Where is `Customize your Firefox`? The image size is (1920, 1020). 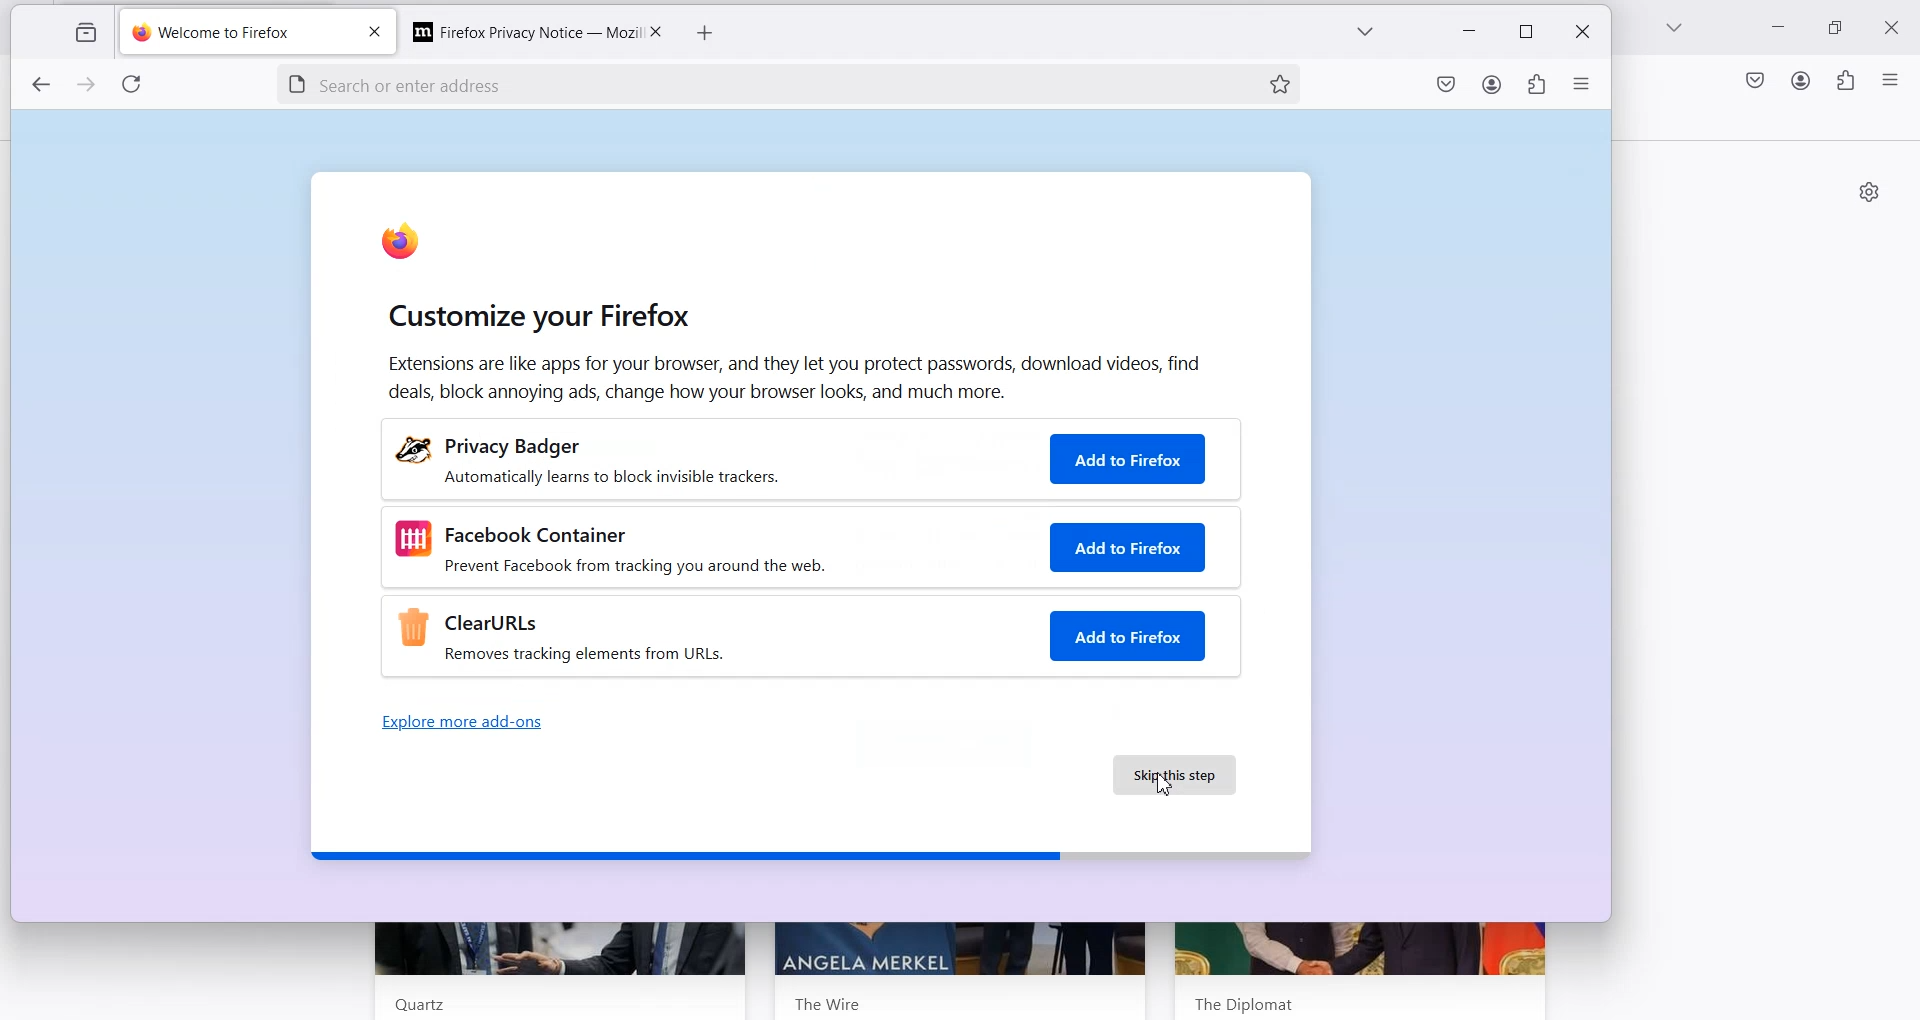
Customize your Firefox is located at coordinates (539, 317).